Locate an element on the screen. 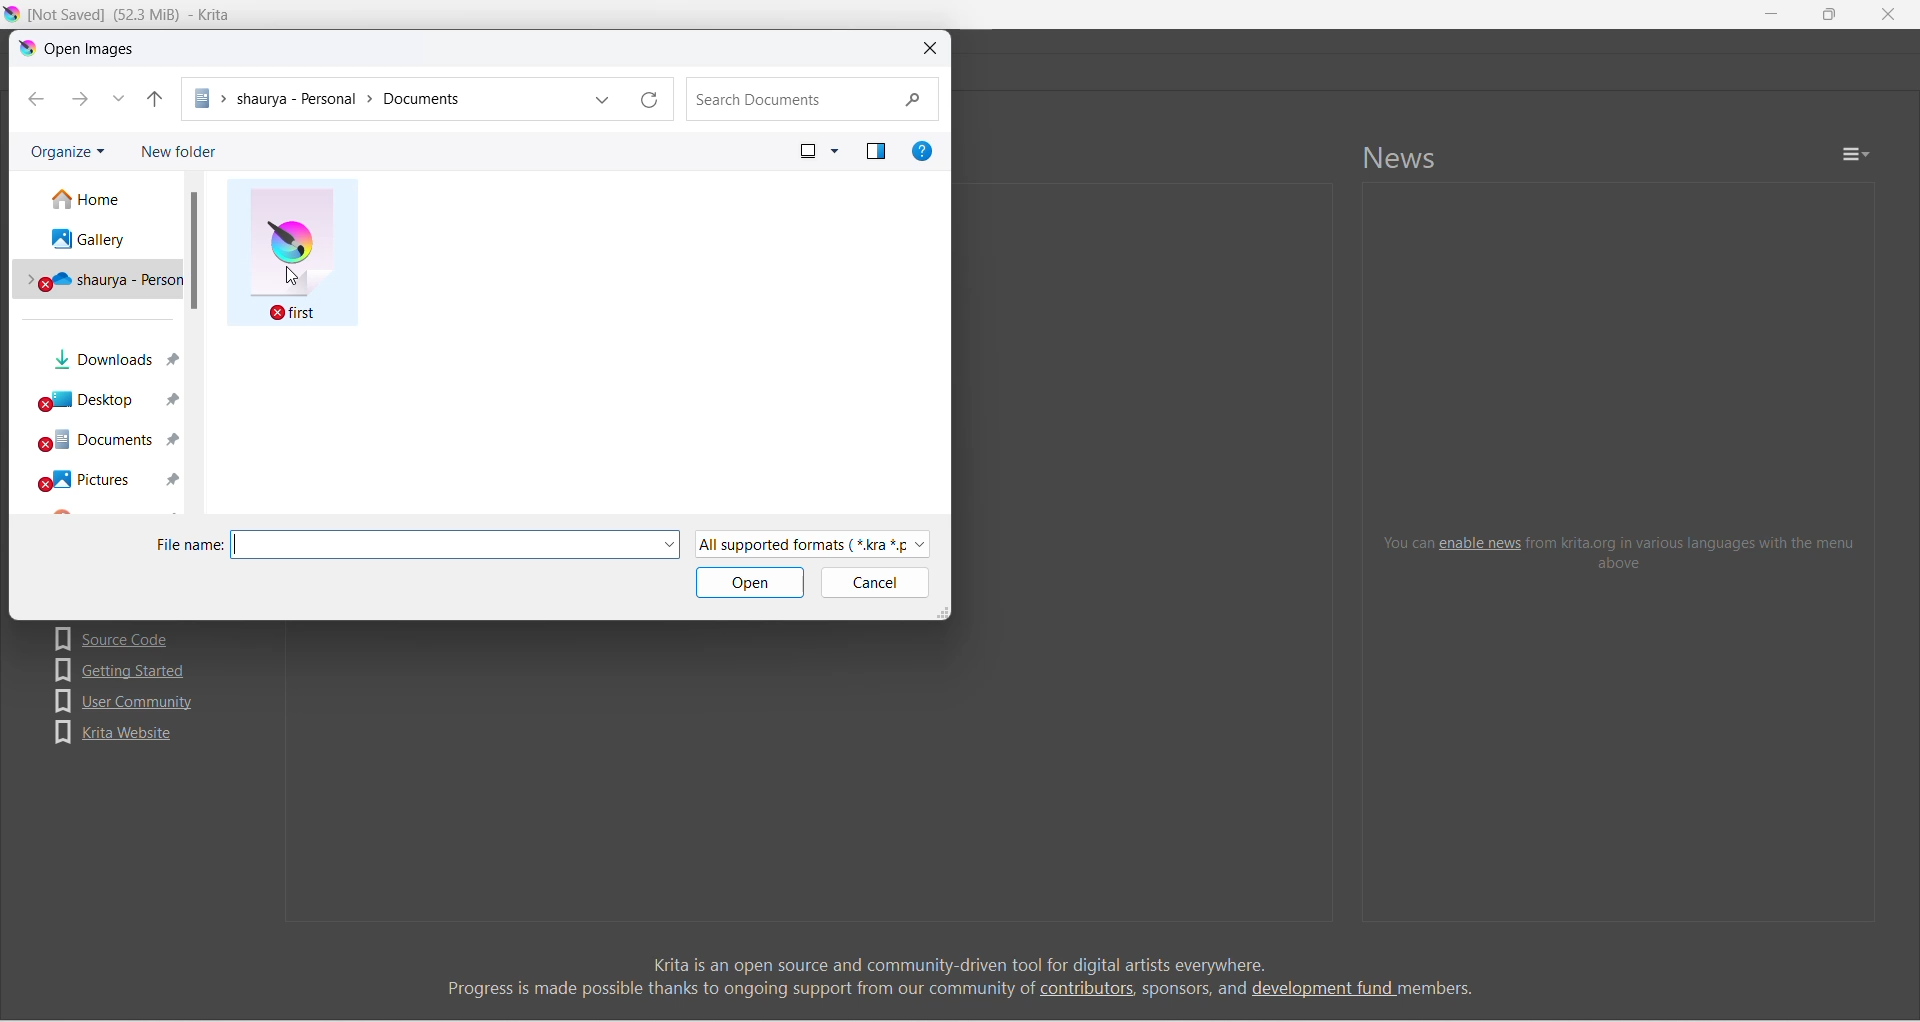 The image size is (1920, 1022). all supported format is located at coordinates (813, 545).